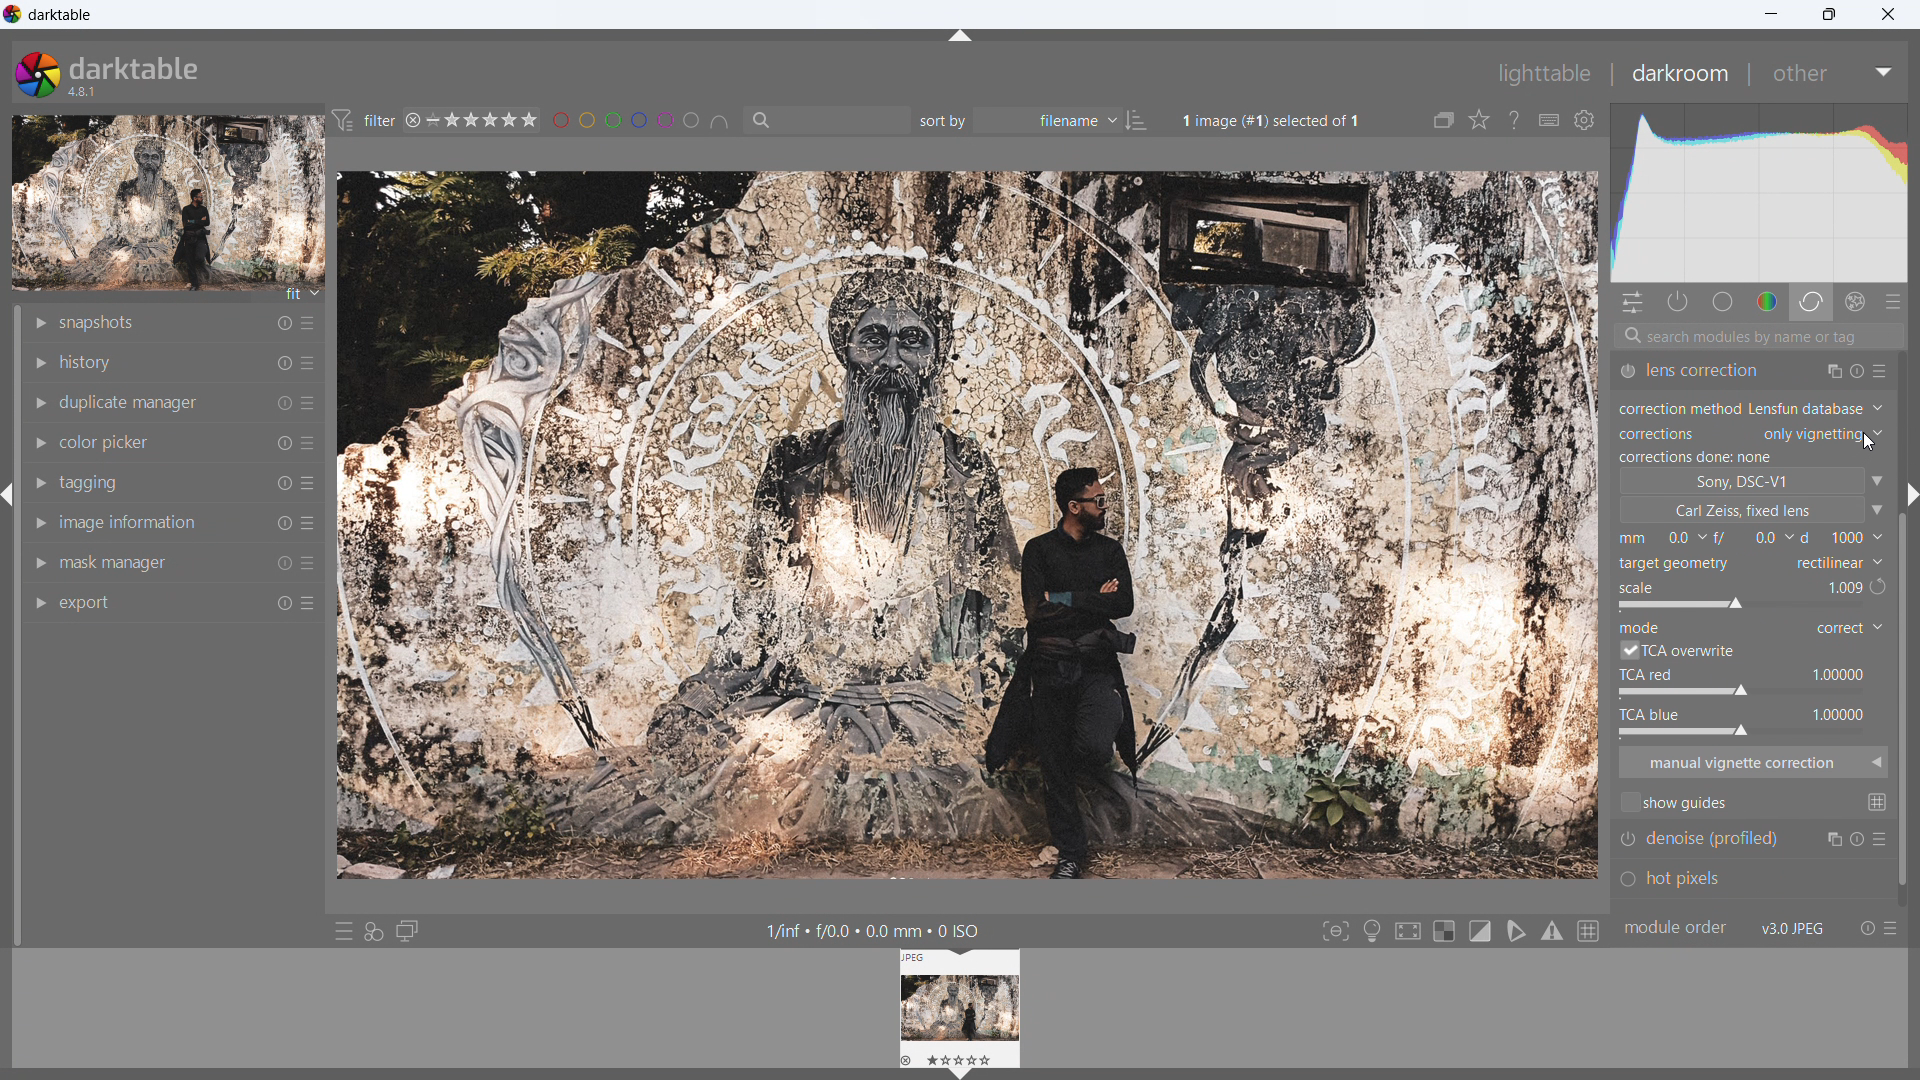 The height and width of the screenshot is (1080, 1920). Describe the element at coordinates (132, 403) in the screenshot. I see `duplicate manager` at that location.